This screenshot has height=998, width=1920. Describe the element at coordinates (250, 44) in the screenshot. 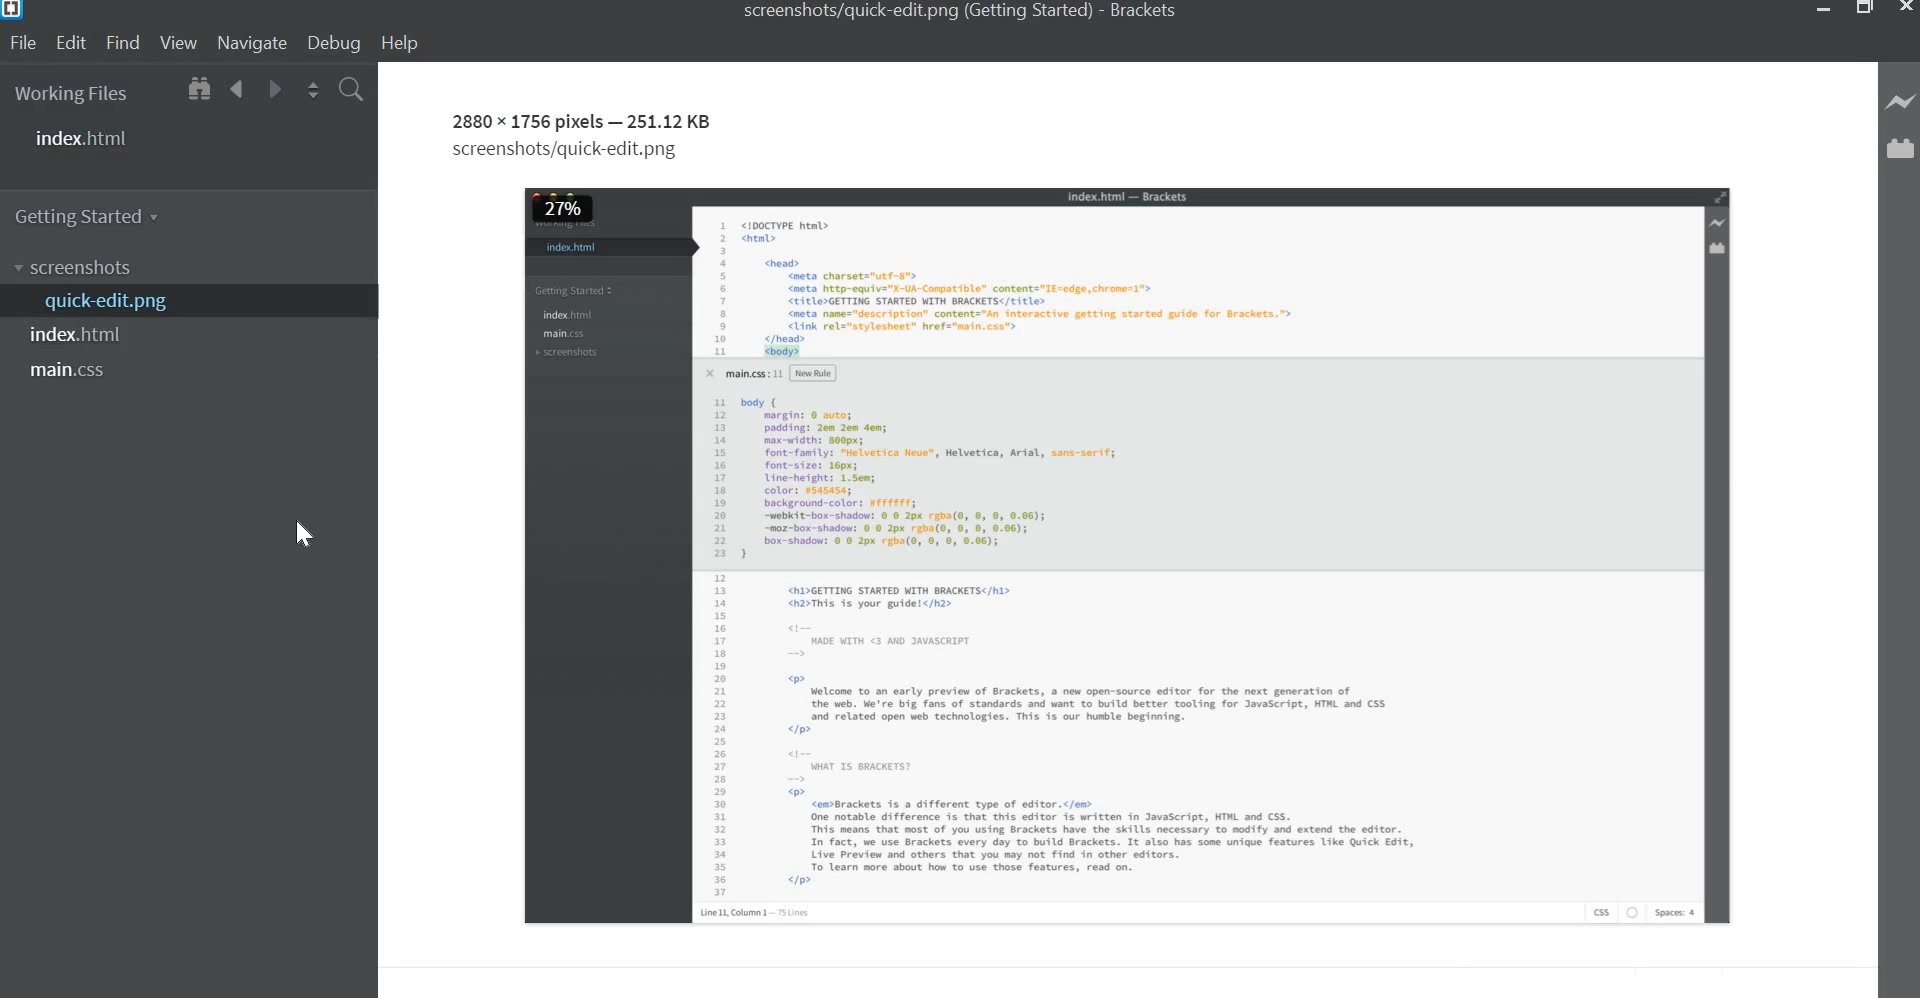

I see `Navigate` at that location.